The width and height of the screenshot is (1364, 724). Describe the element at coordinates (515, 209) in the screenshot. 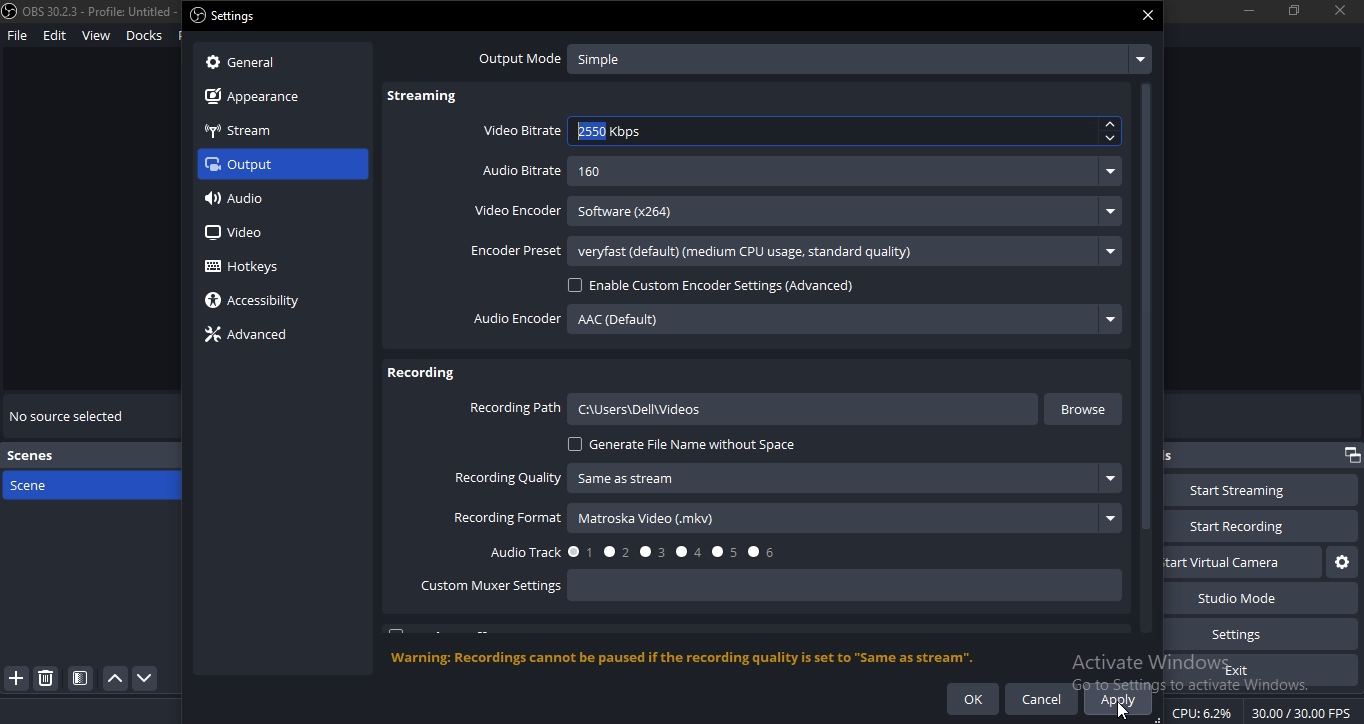

I see `video encoder` at that location.